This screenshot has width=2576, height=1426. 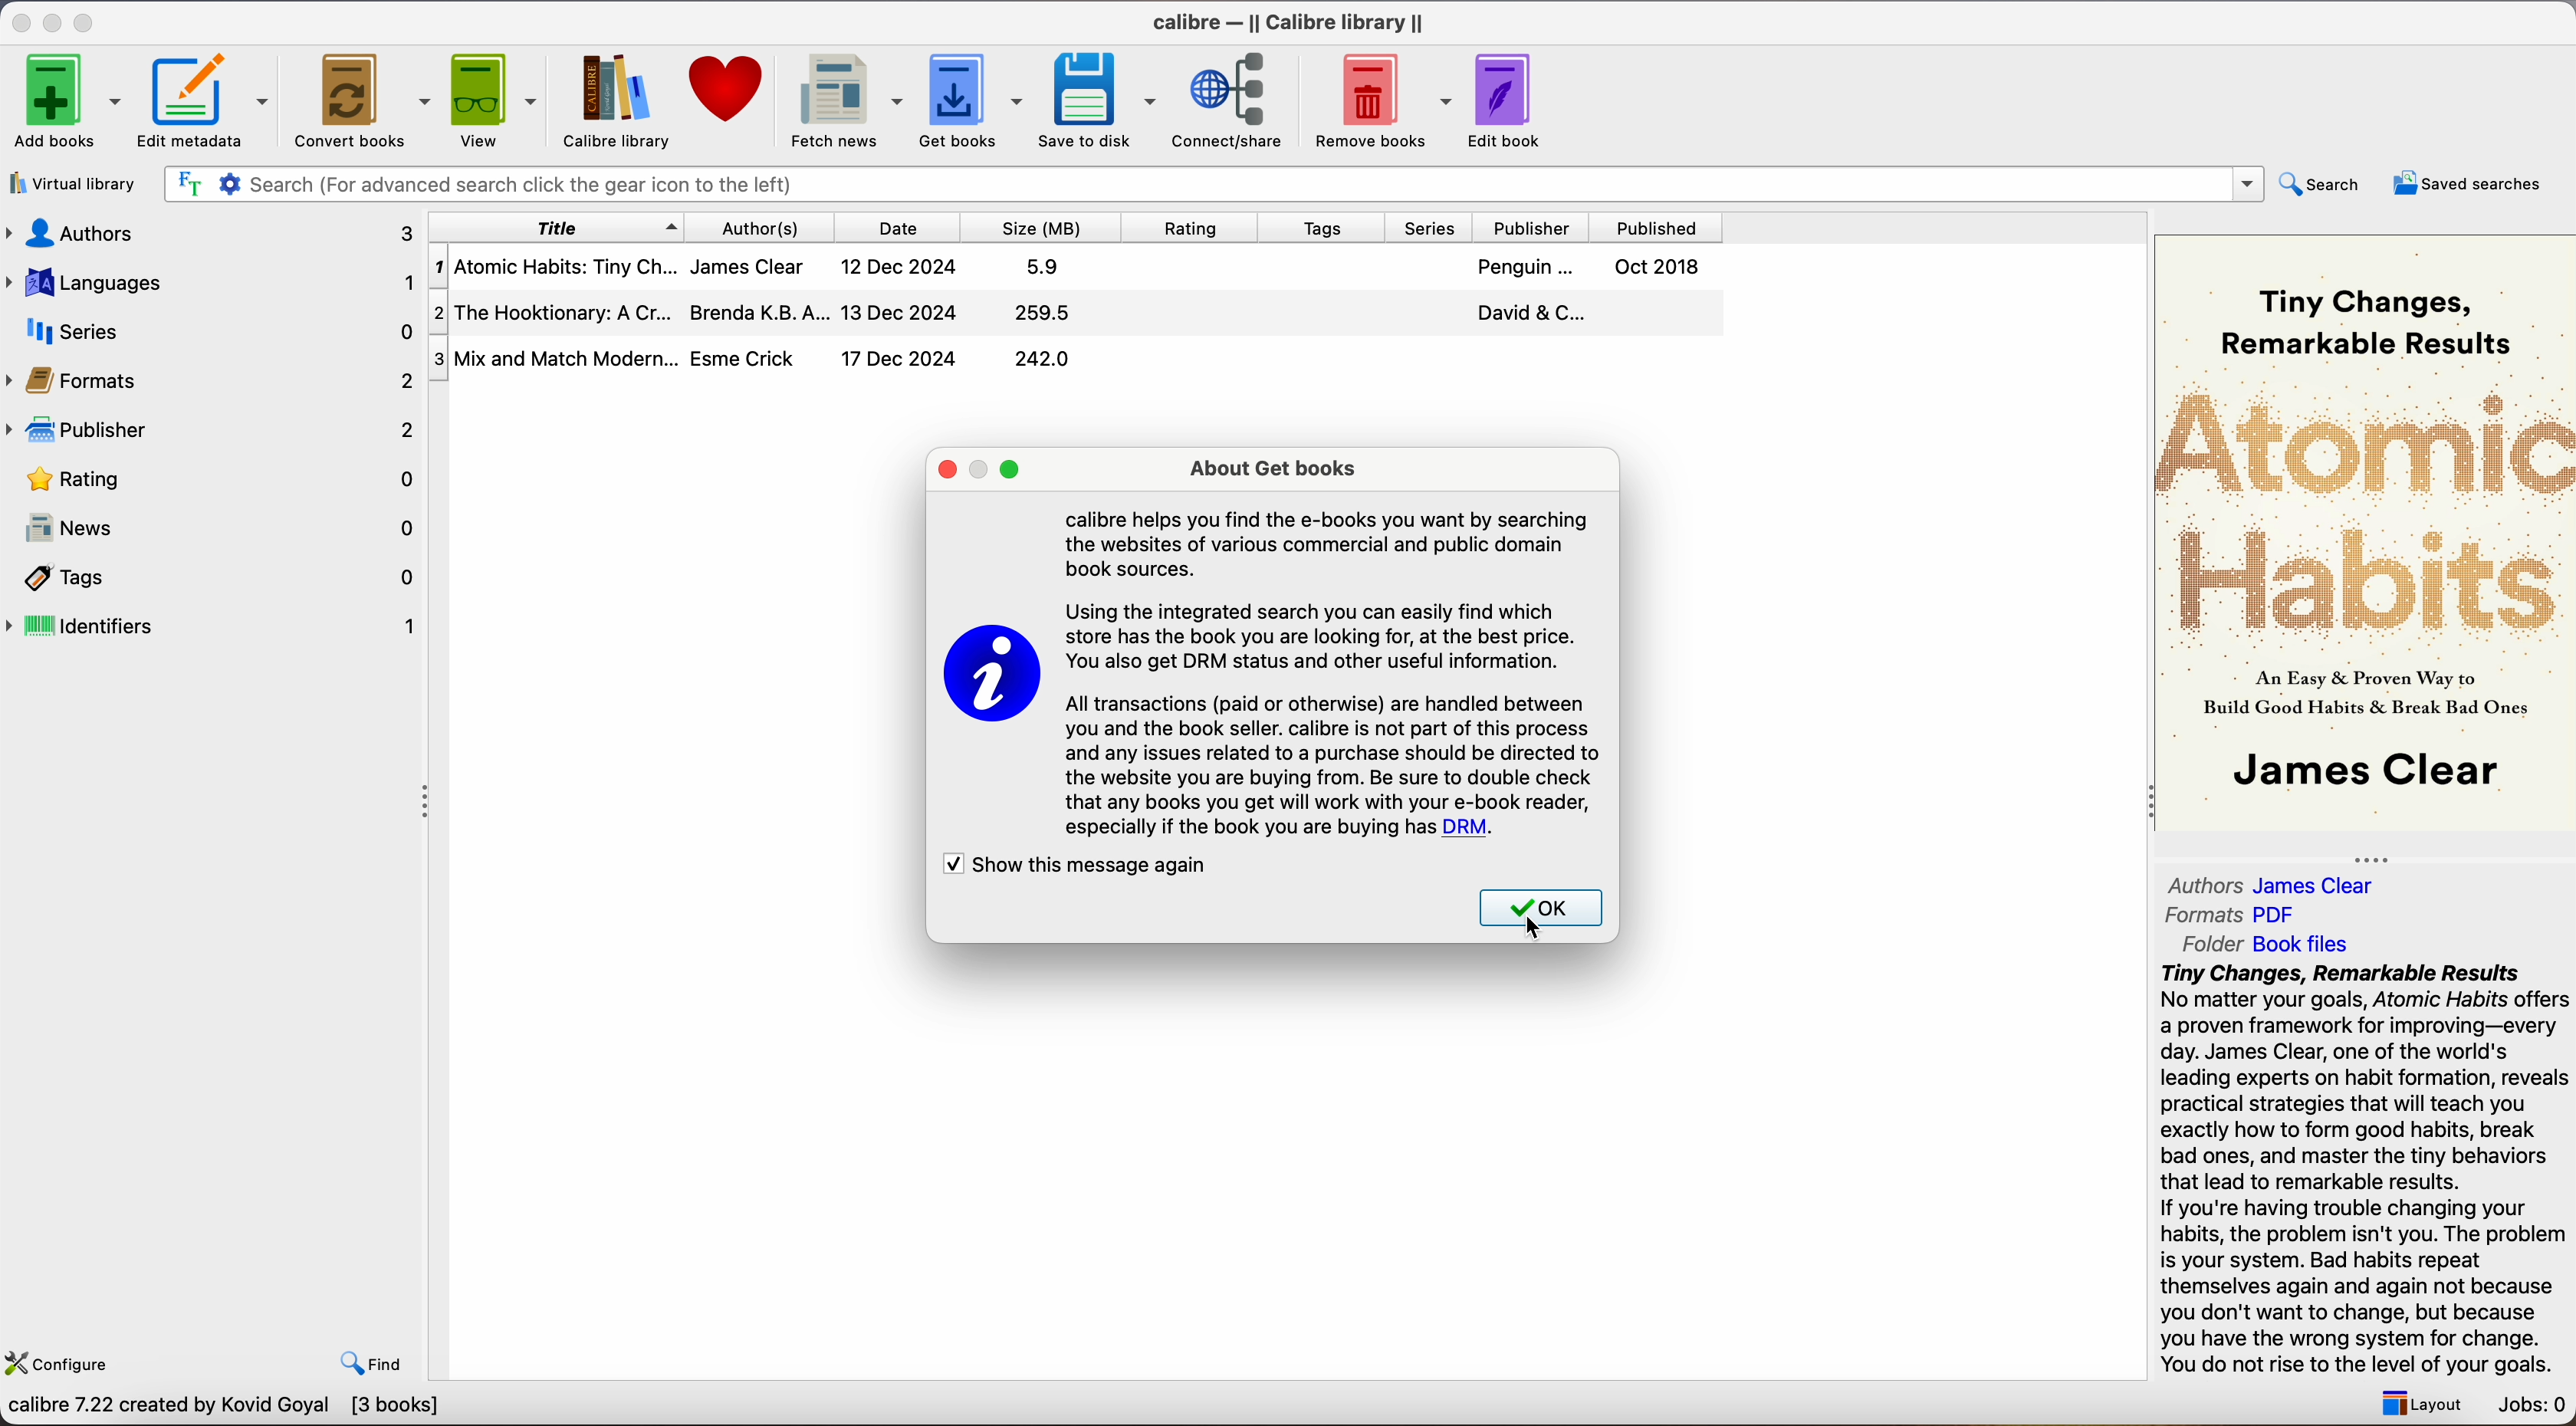 What do you see at coordinates (1288, 22) in the screenshot?
I see `Calibre - ||Calibre library||` at bounding box center [1288, 22].